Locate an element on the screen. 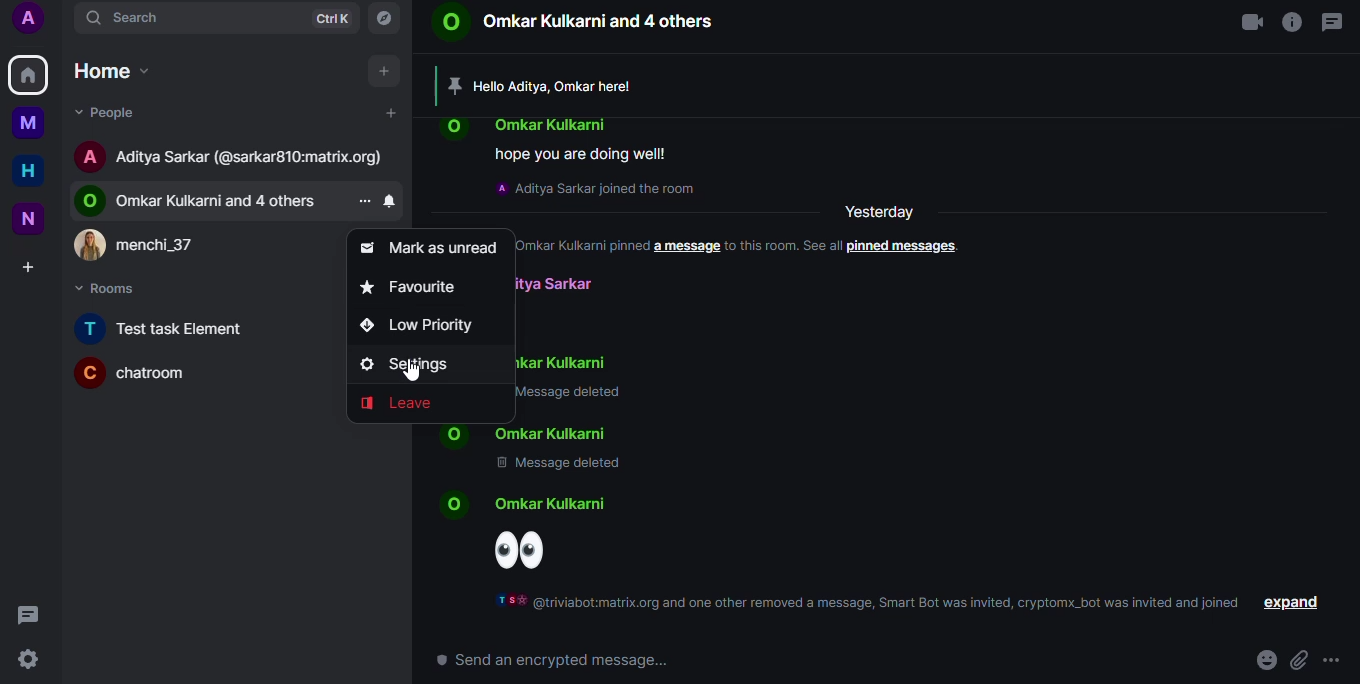 The image size is (1360, 684). eye emoji is located at coordinates (528, 550).